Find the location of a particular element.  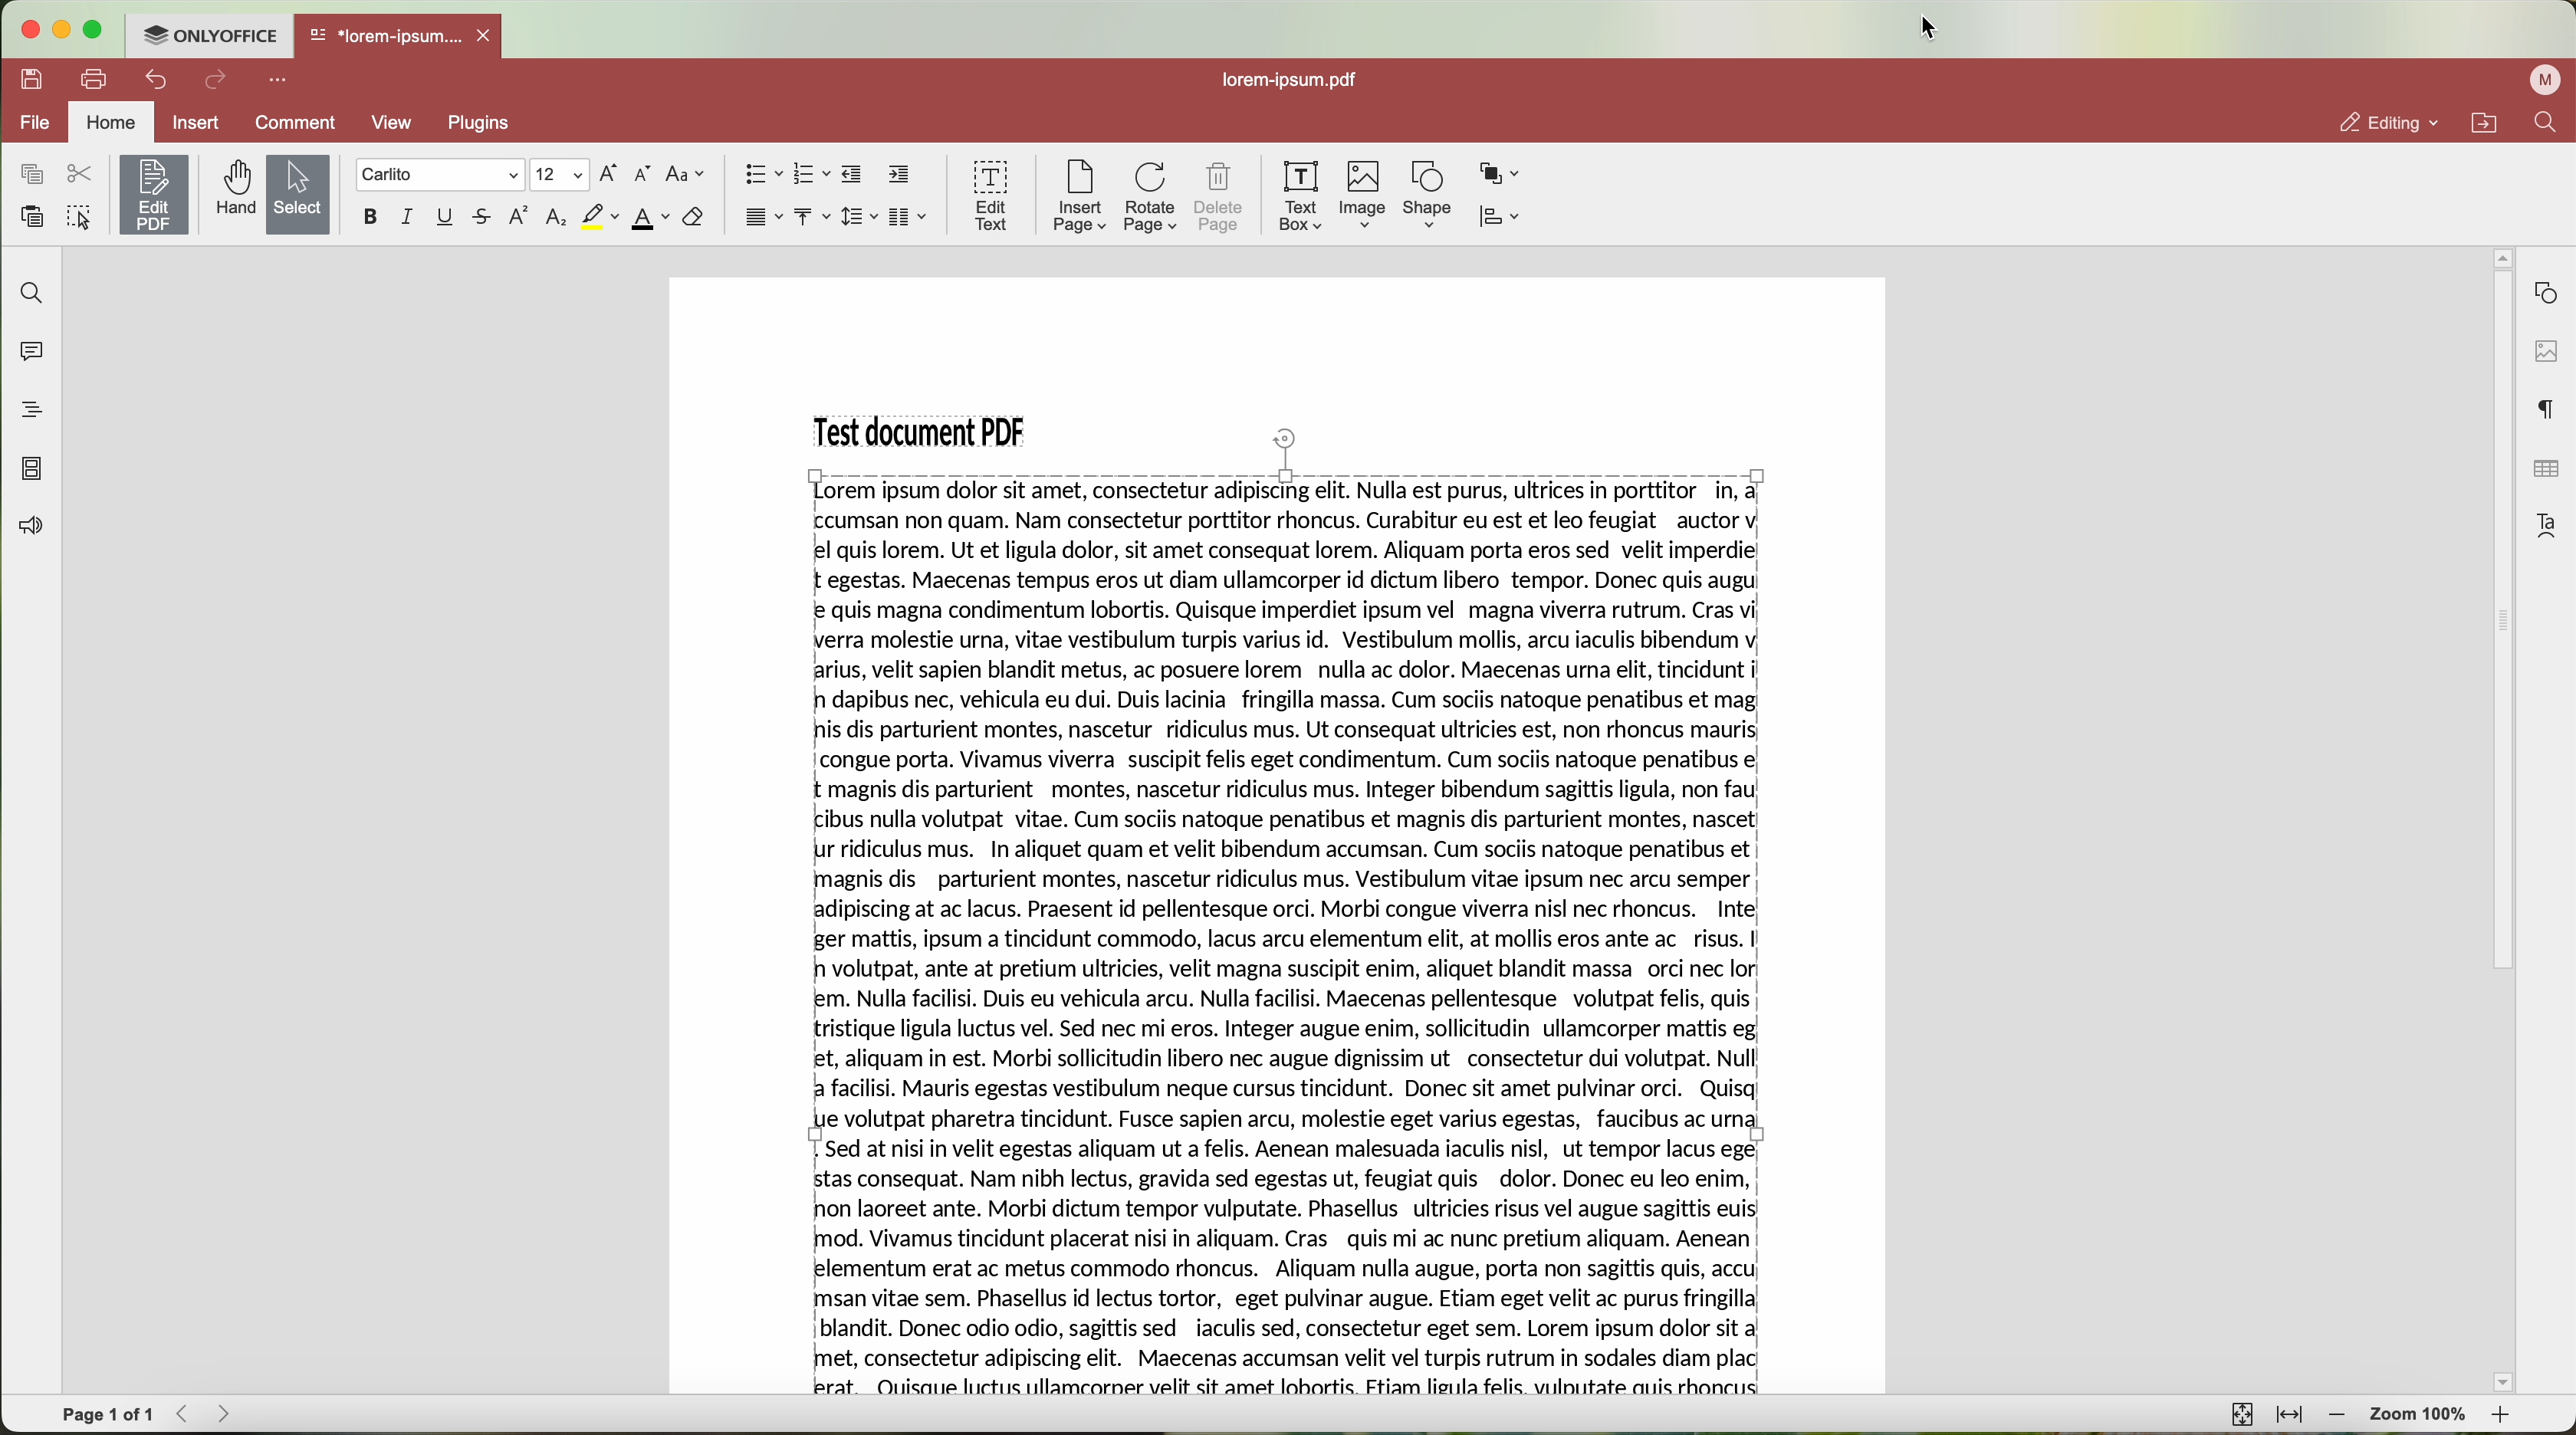

insert columns is located at coordinates (906, 217).